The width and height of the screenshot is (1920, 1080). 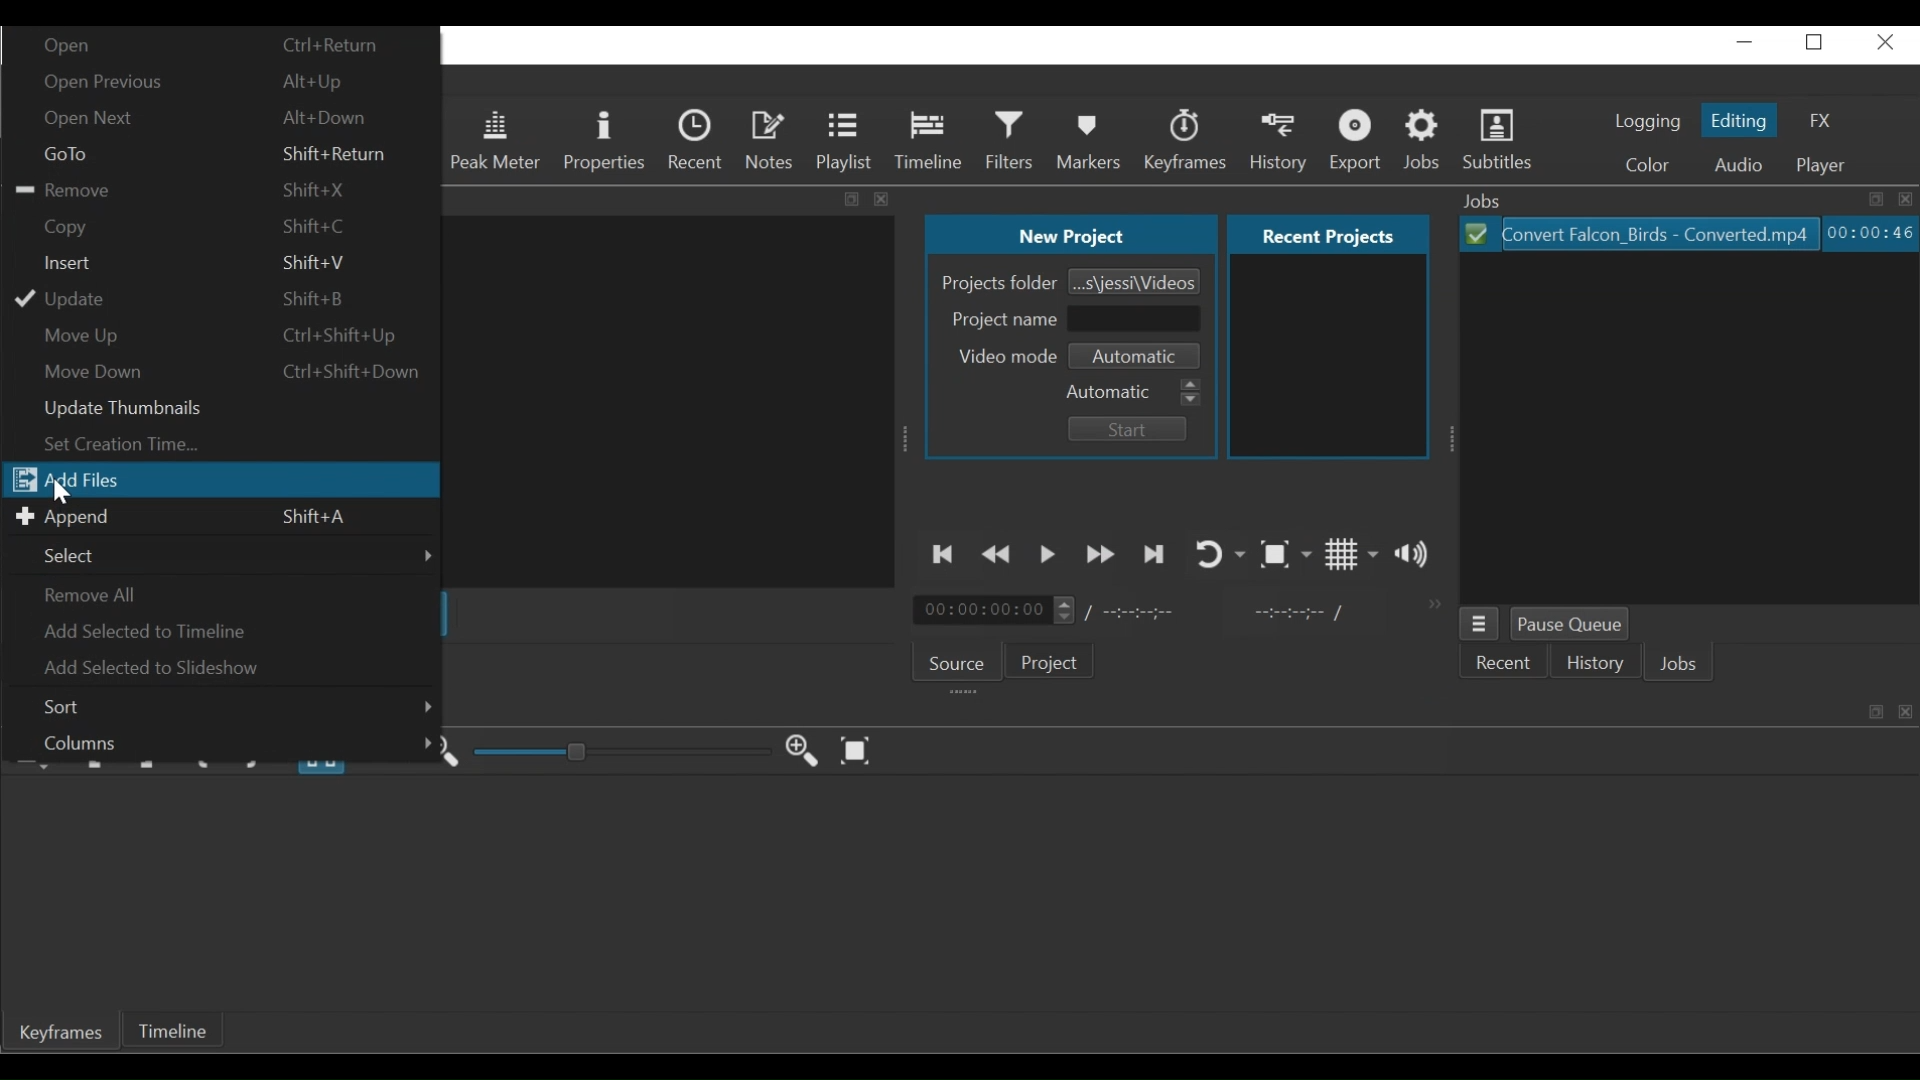 I want to click on Insert, so click(x=223, y=263).